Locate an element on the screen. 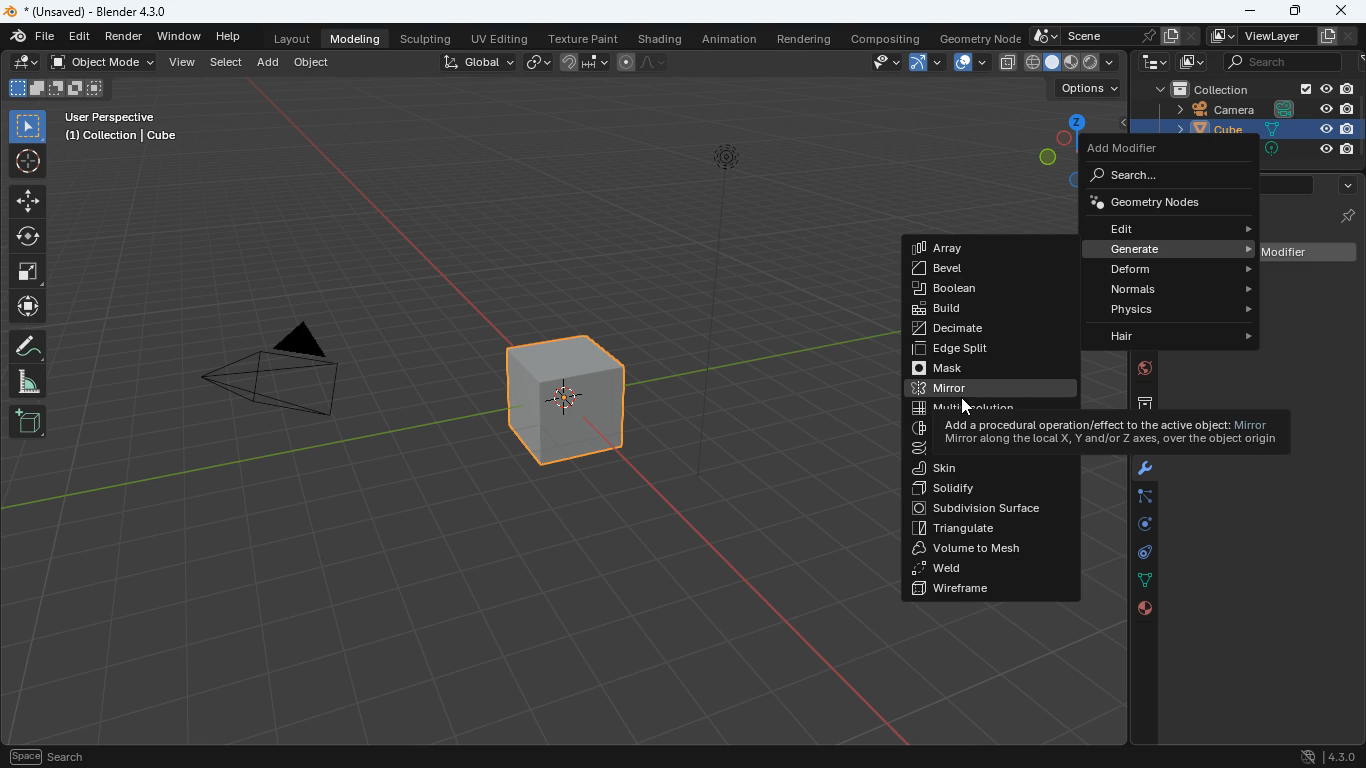 The image size is (1366, 768). link is located at coordinates (536, 63).